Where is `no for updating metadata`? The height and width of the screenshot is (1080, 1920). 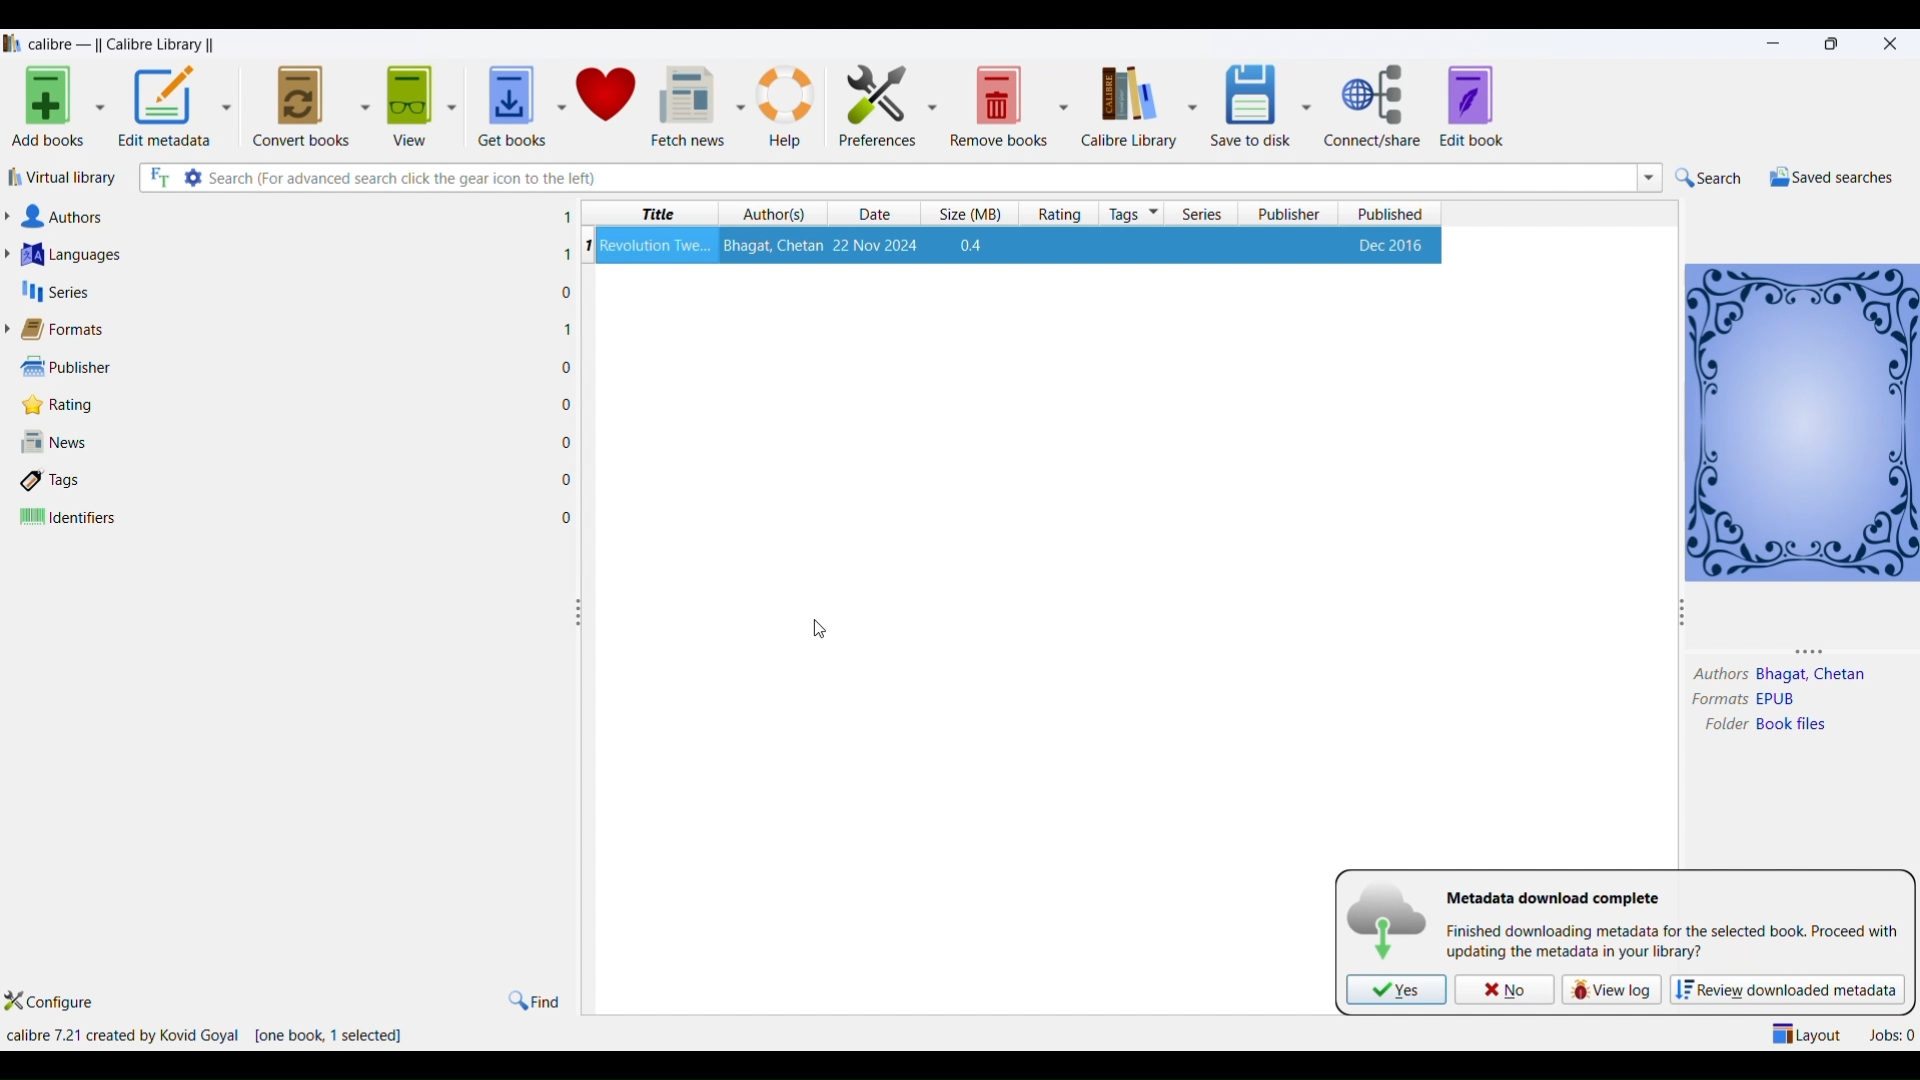 no for updating metadata is located at coordinates (1503, 989).